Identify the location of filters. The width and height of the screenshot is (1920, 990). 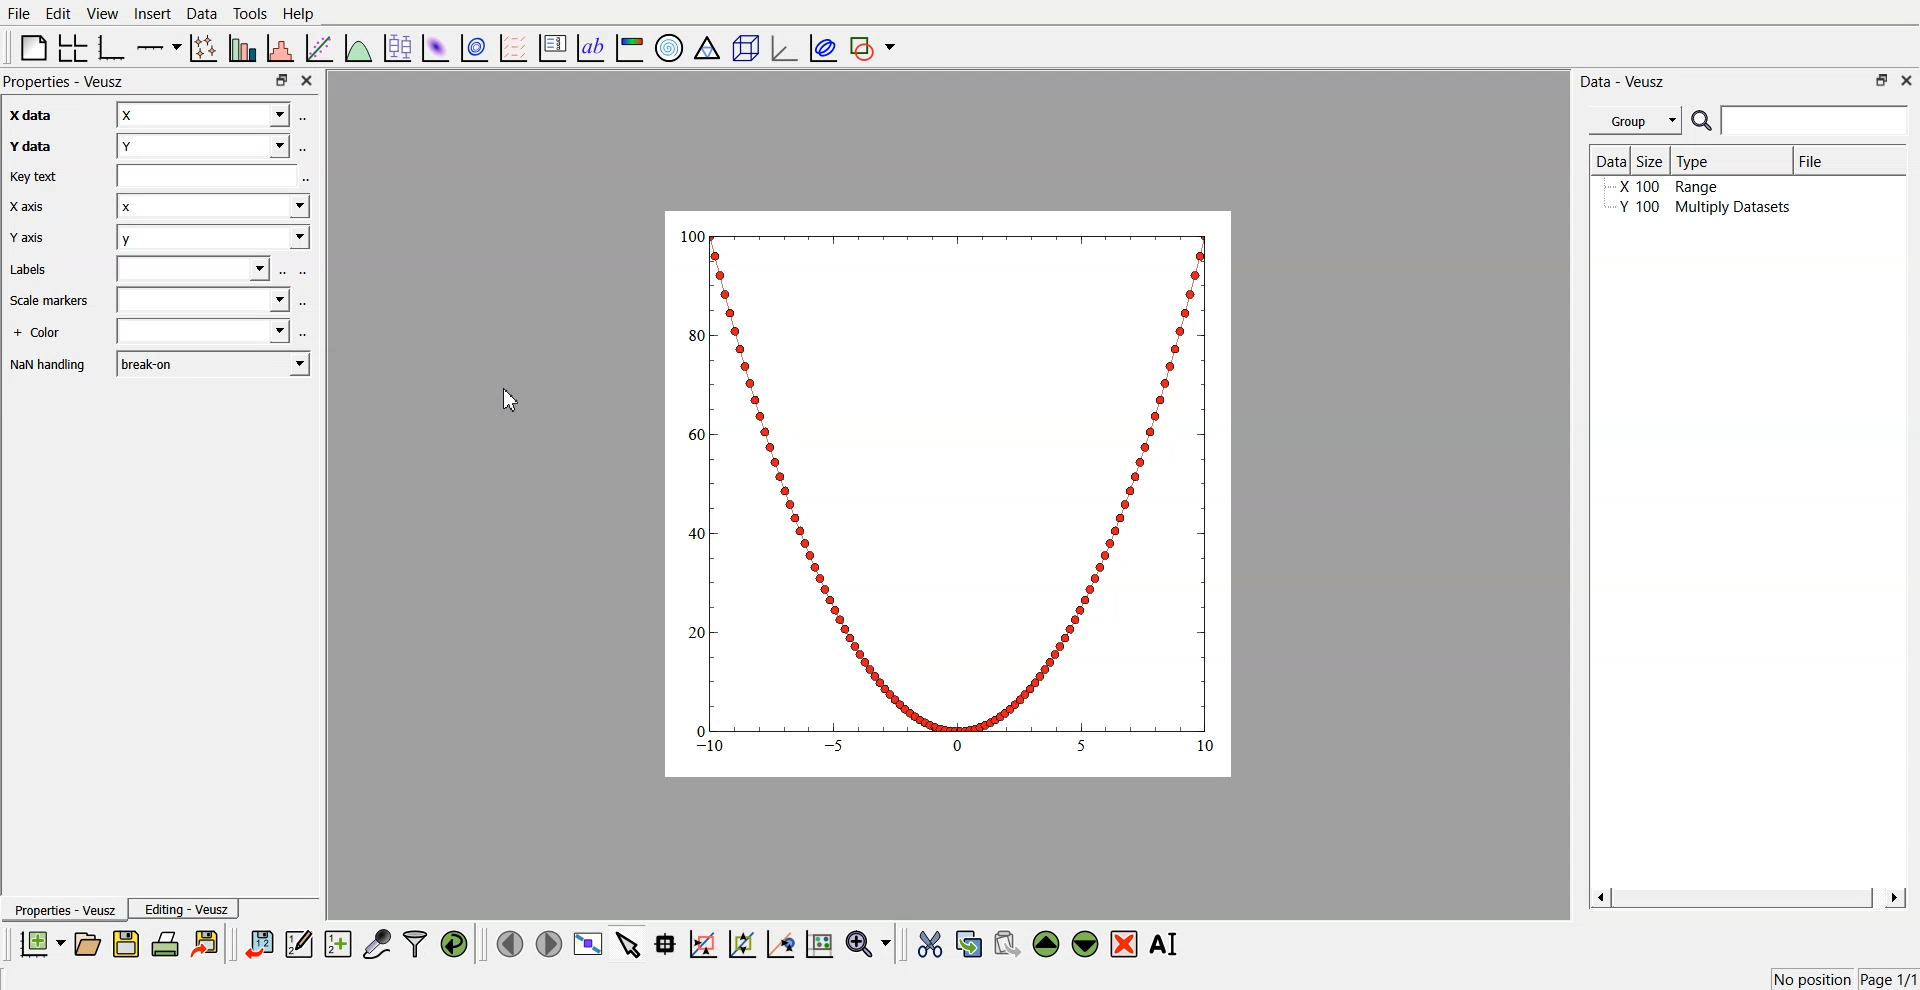
(413, 944).